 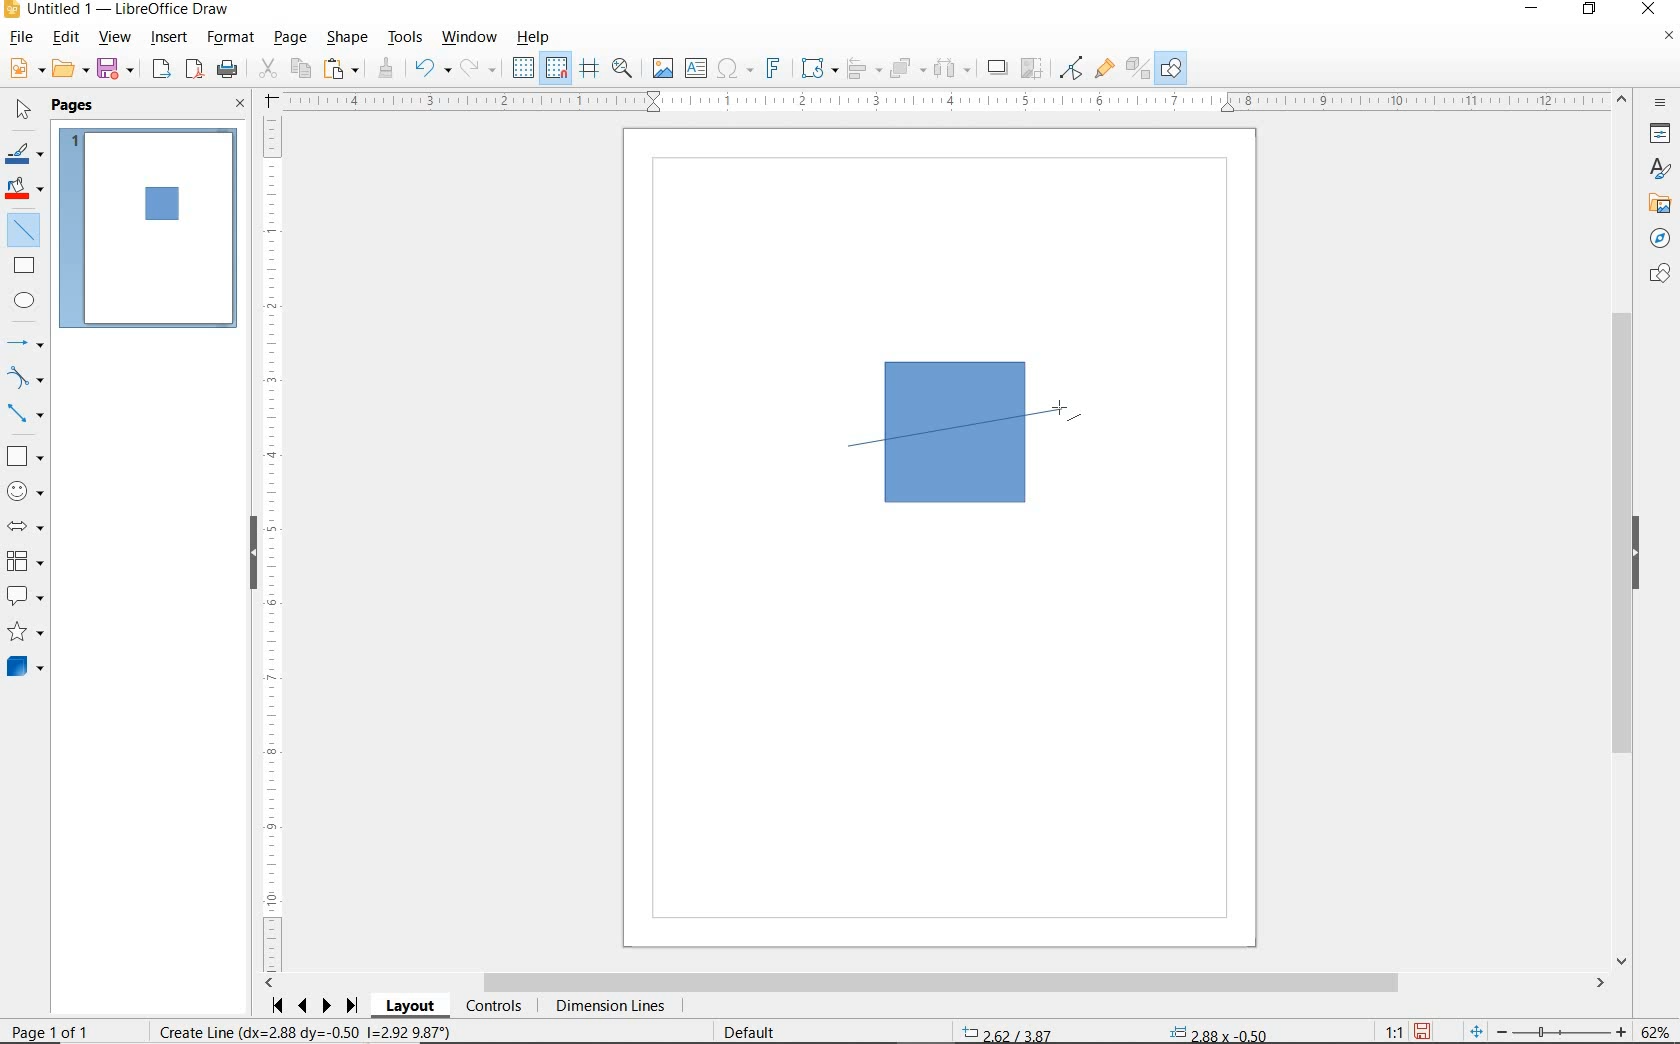 What do you see at coordinates (1136, 67) in the screenshot?
I see `TOGGLE EXTRUSION` at bounding box center [1136, 67].